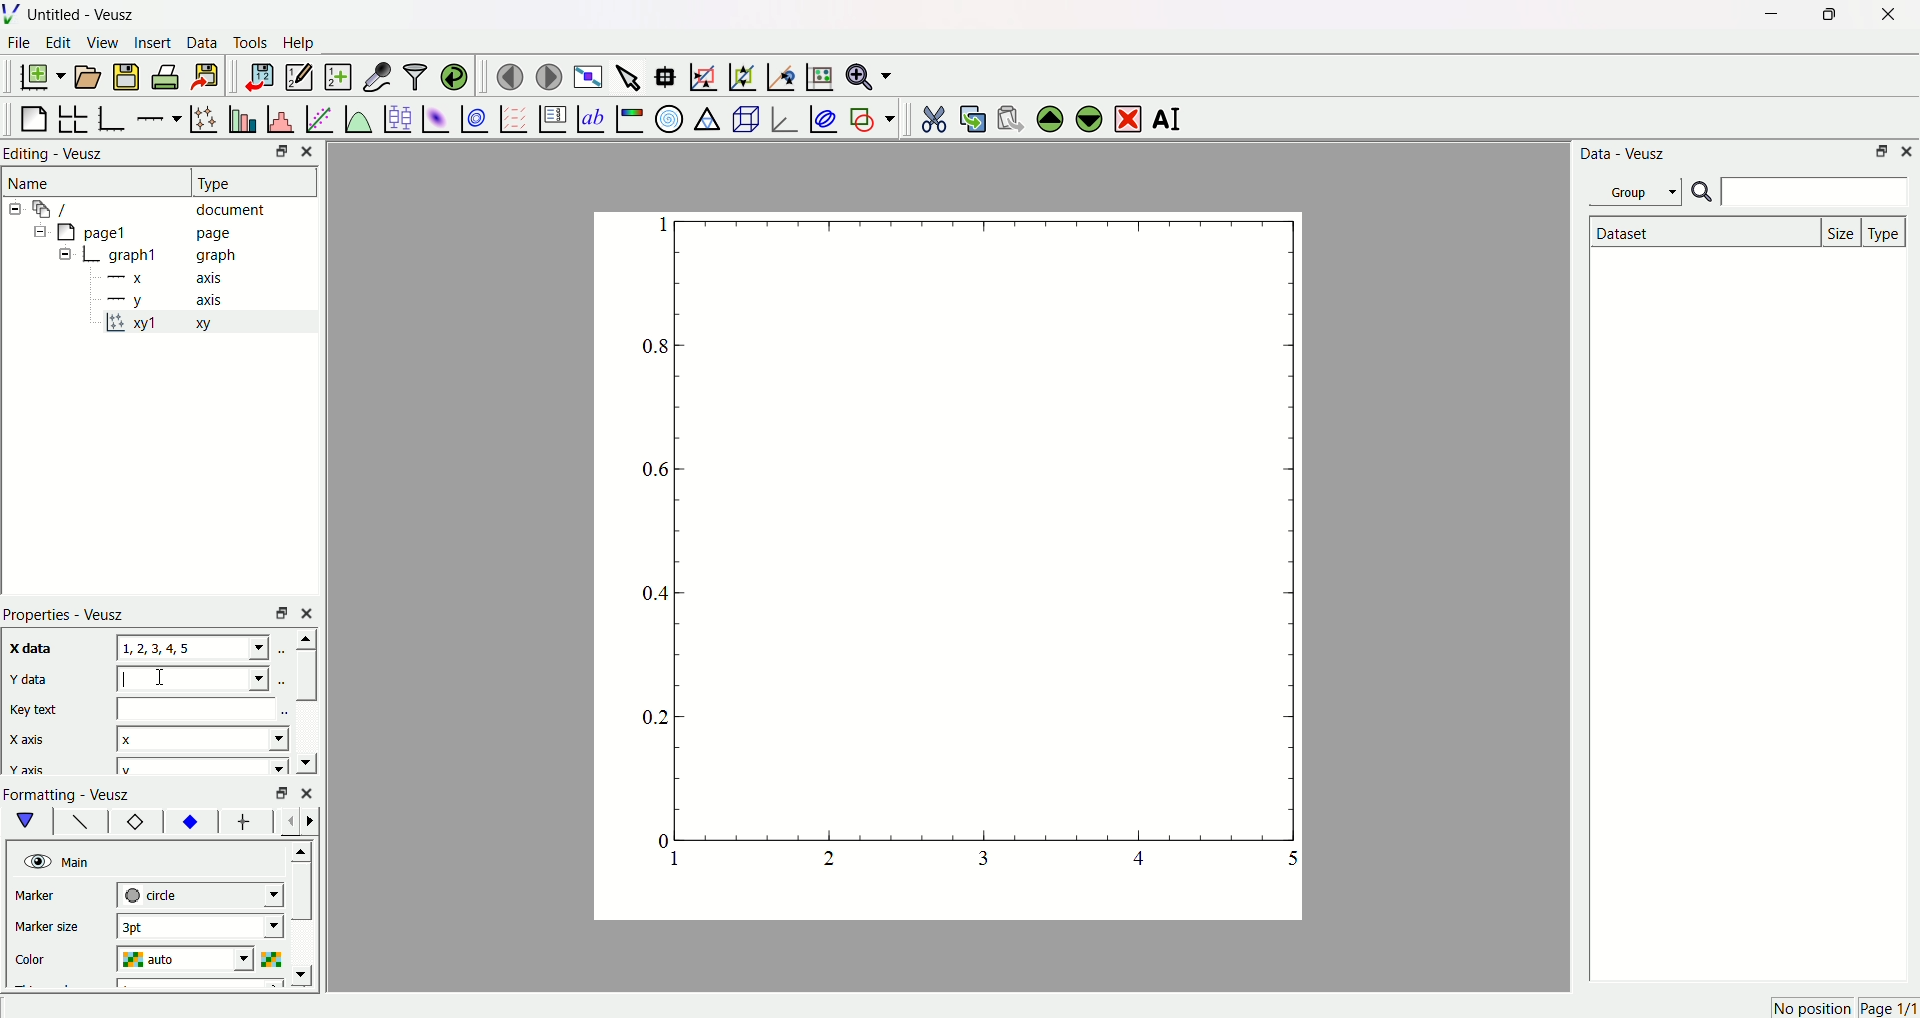 This screenshot has height=1018, width=1920. I want to click on Close, so click(1881, 17).